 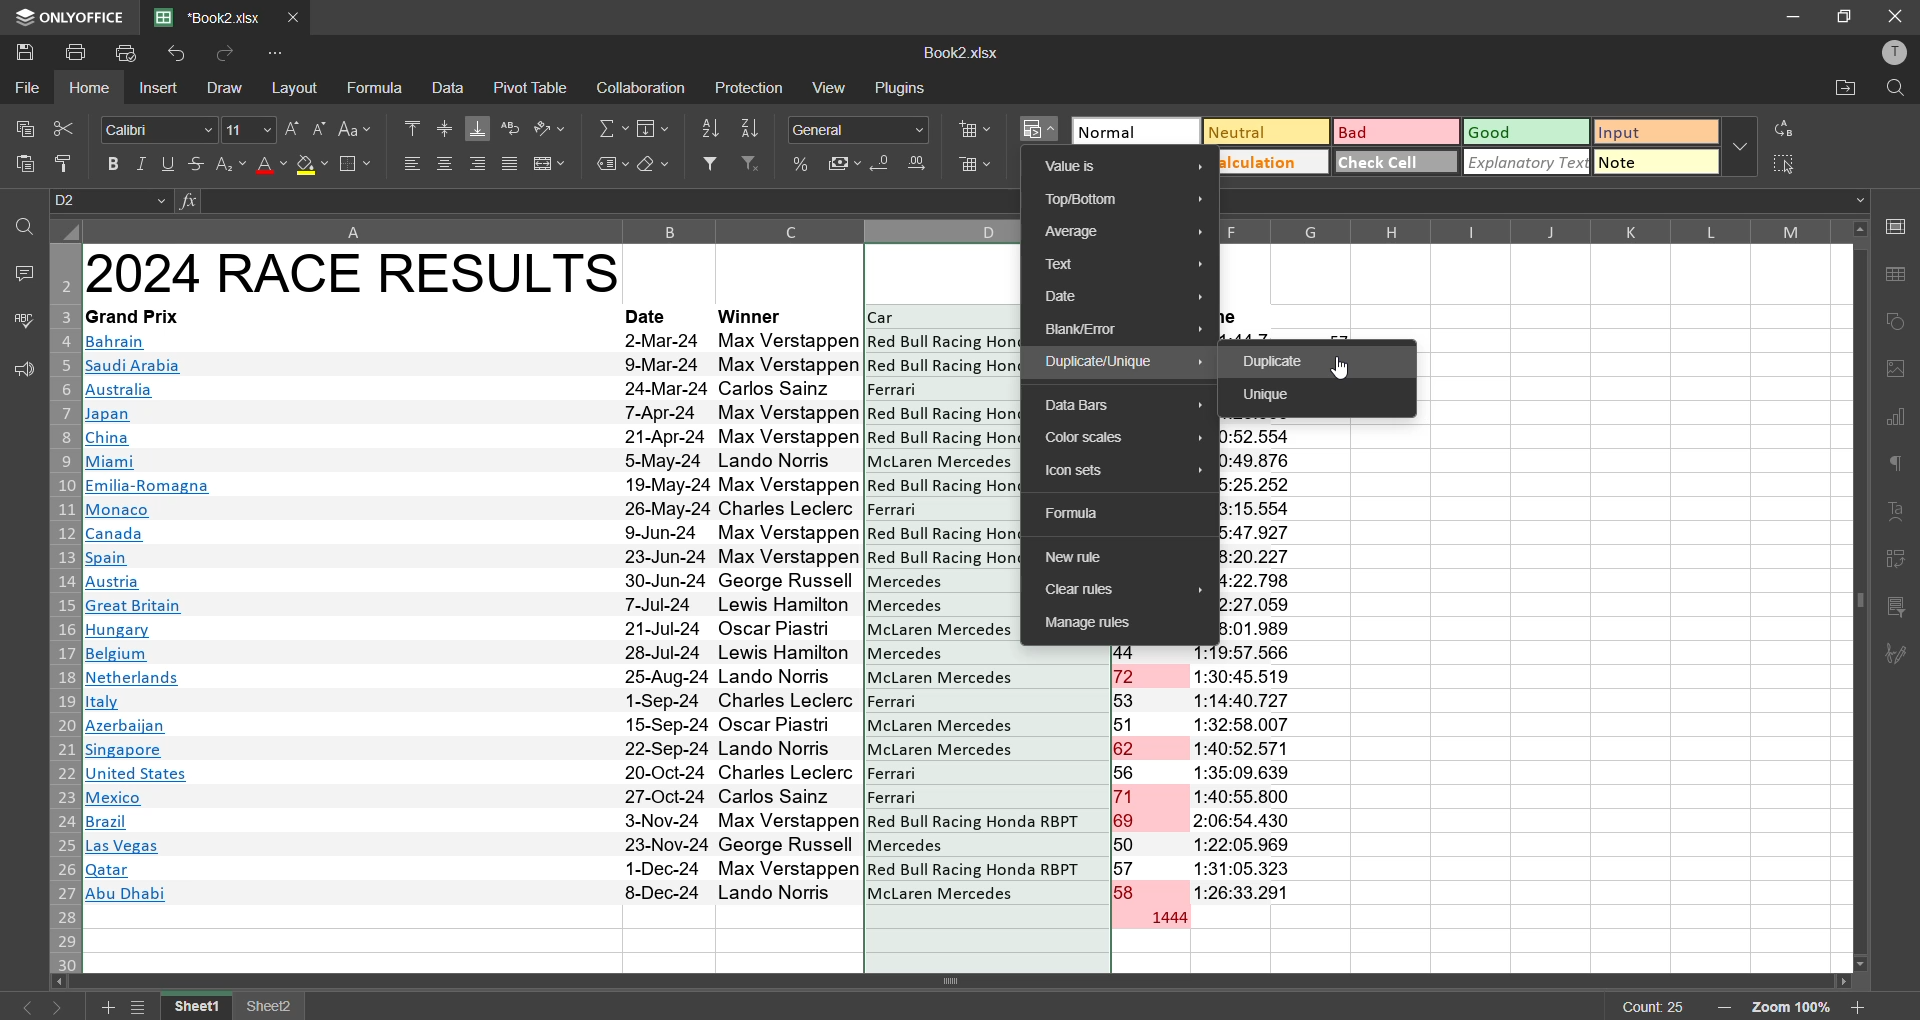 I want to click on clear, so click(x=654, y=165).